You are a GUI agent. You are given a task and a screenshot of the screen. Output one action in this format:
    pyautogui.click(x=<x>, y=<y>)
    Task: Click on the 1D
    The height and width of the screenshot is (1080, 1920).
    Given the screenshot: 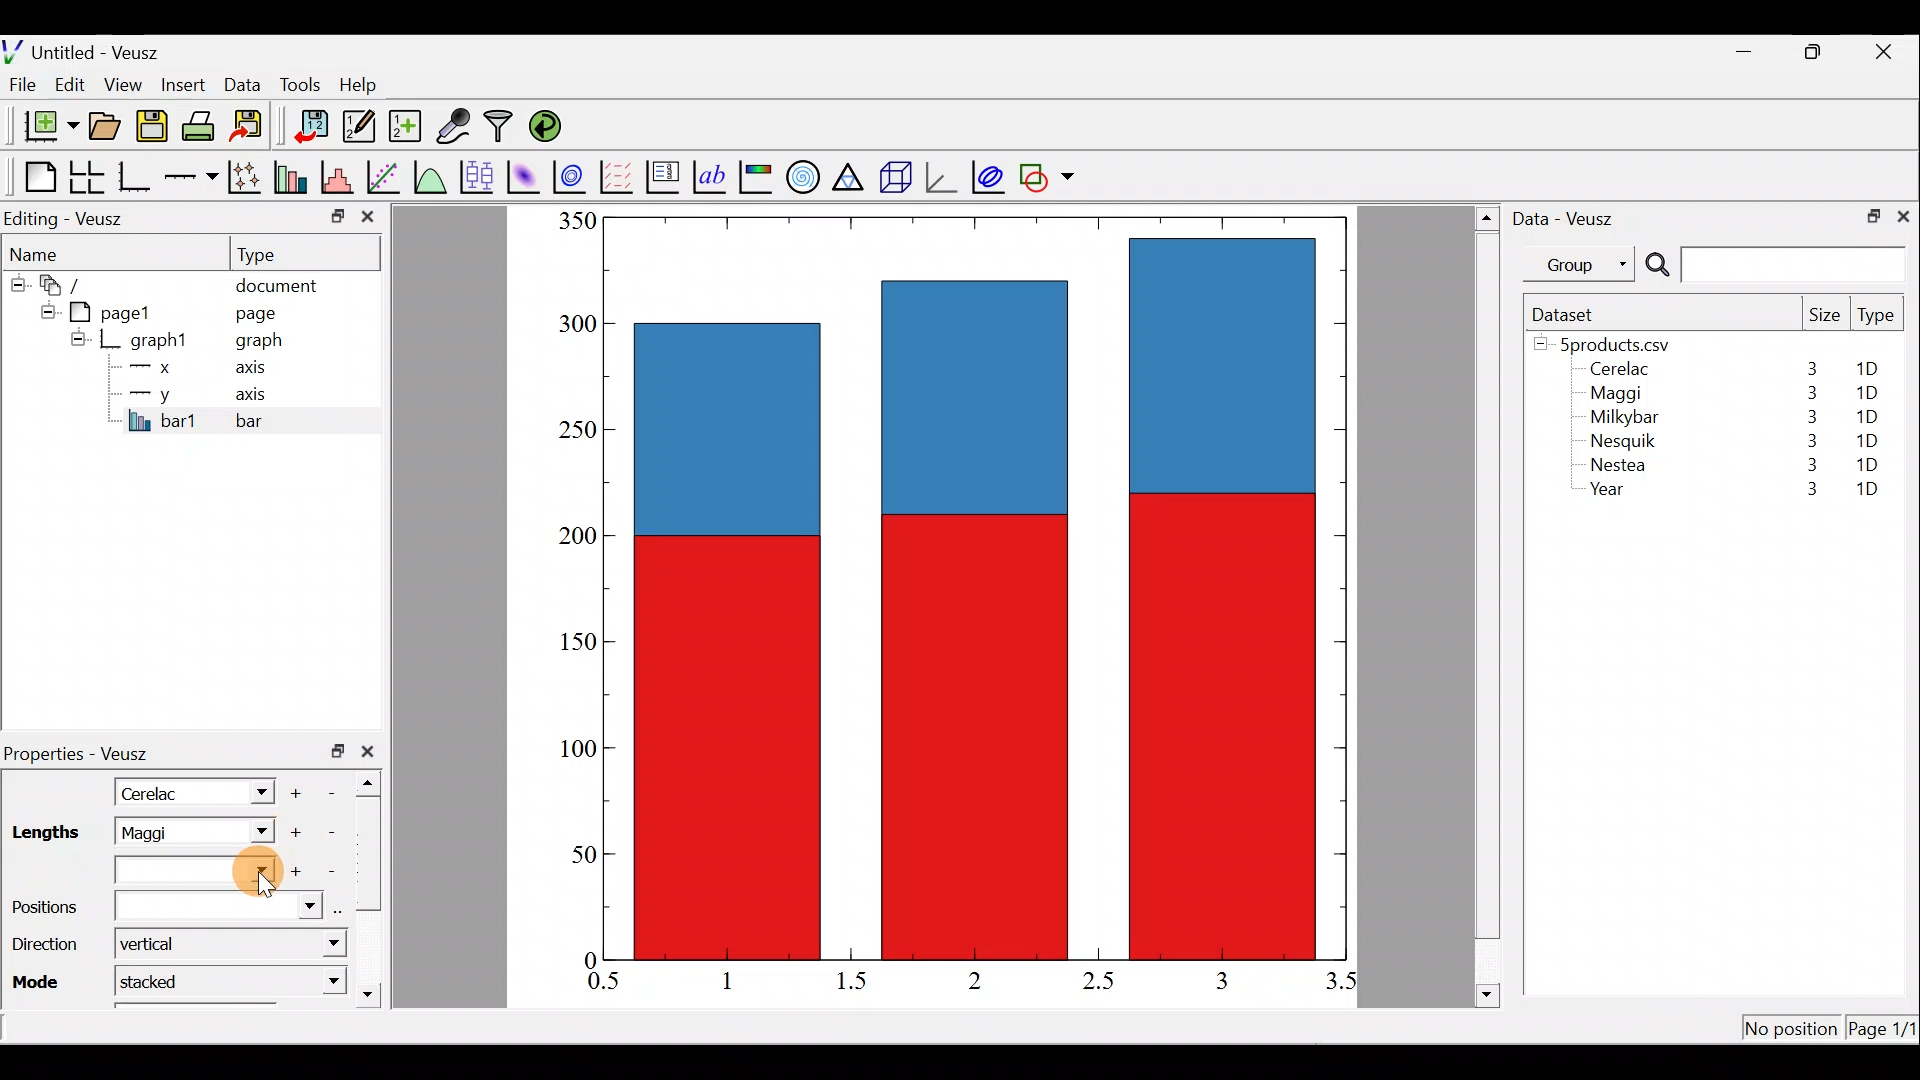 What is the action you would take?
    pyautogui.click(x=1870, y=437)
    